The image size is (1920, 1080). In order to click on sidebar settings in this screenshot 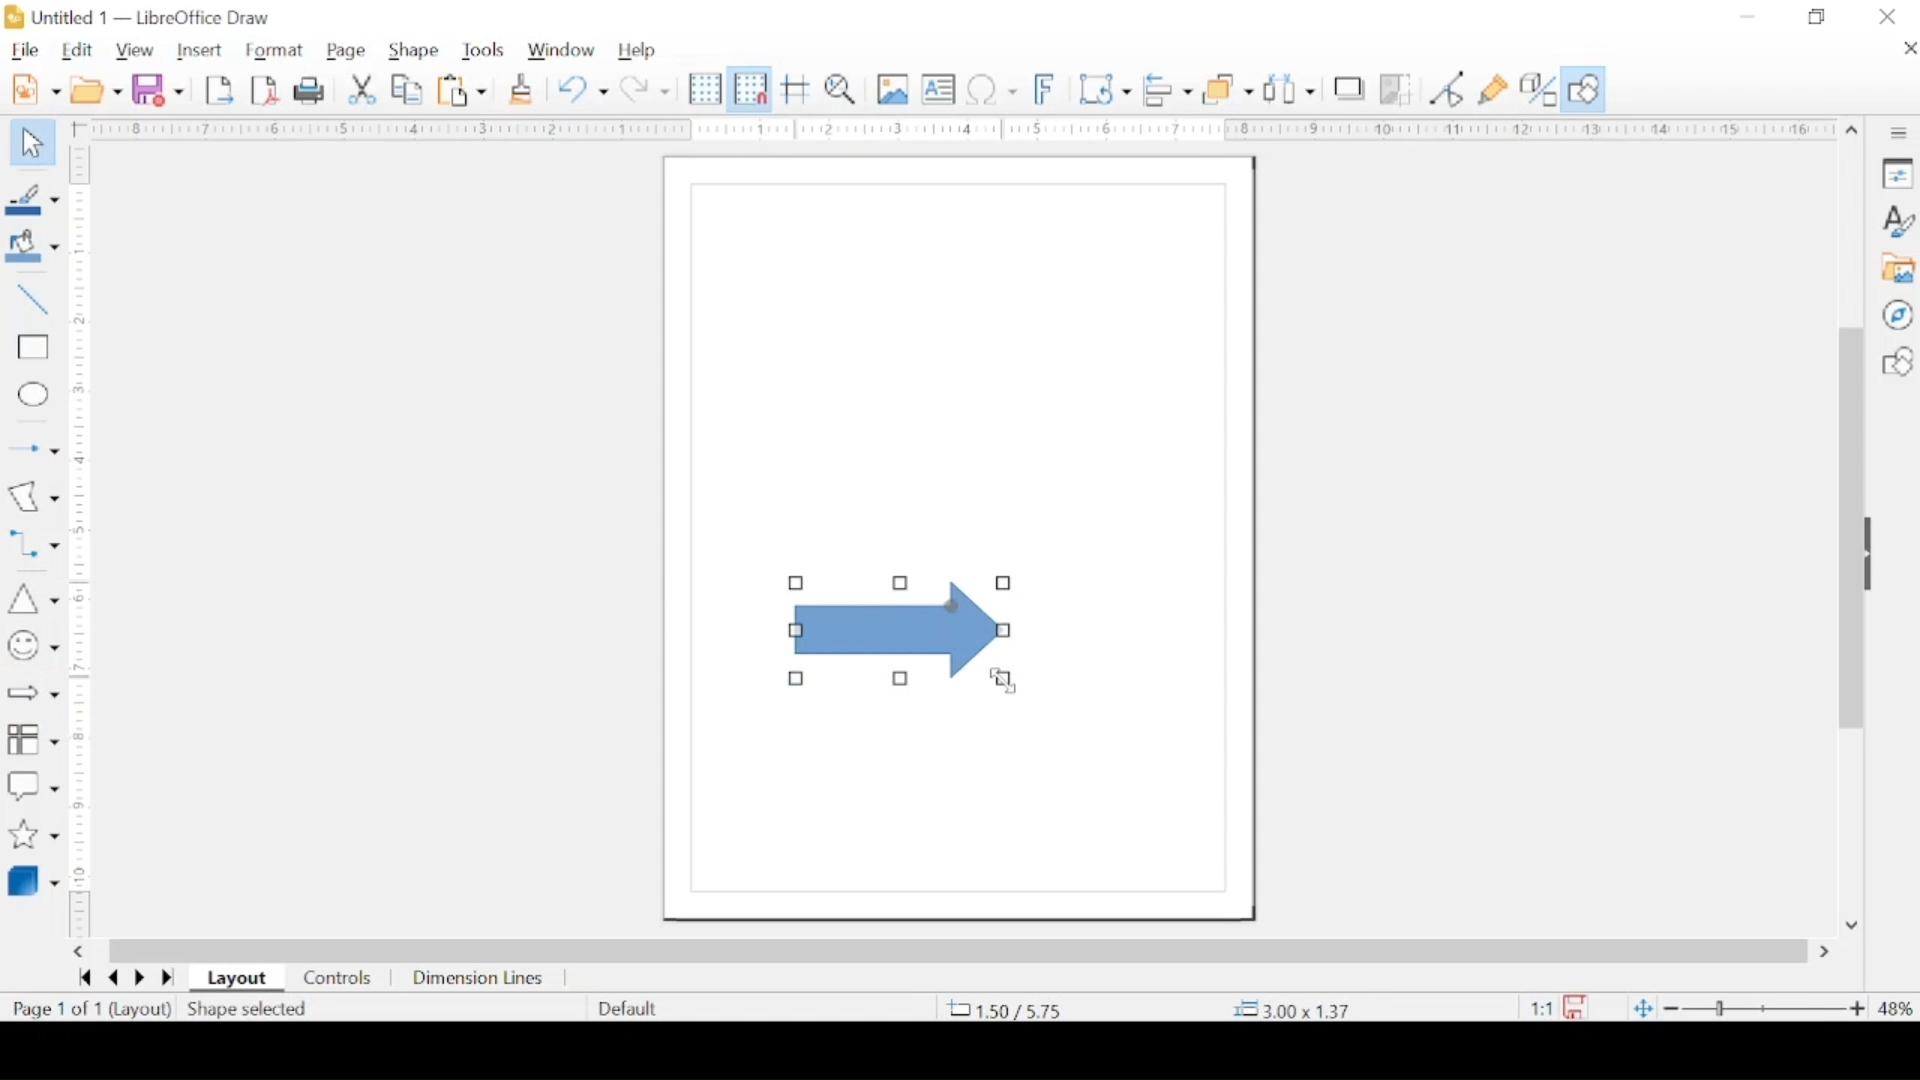, I will do `click(1901, 134)`.